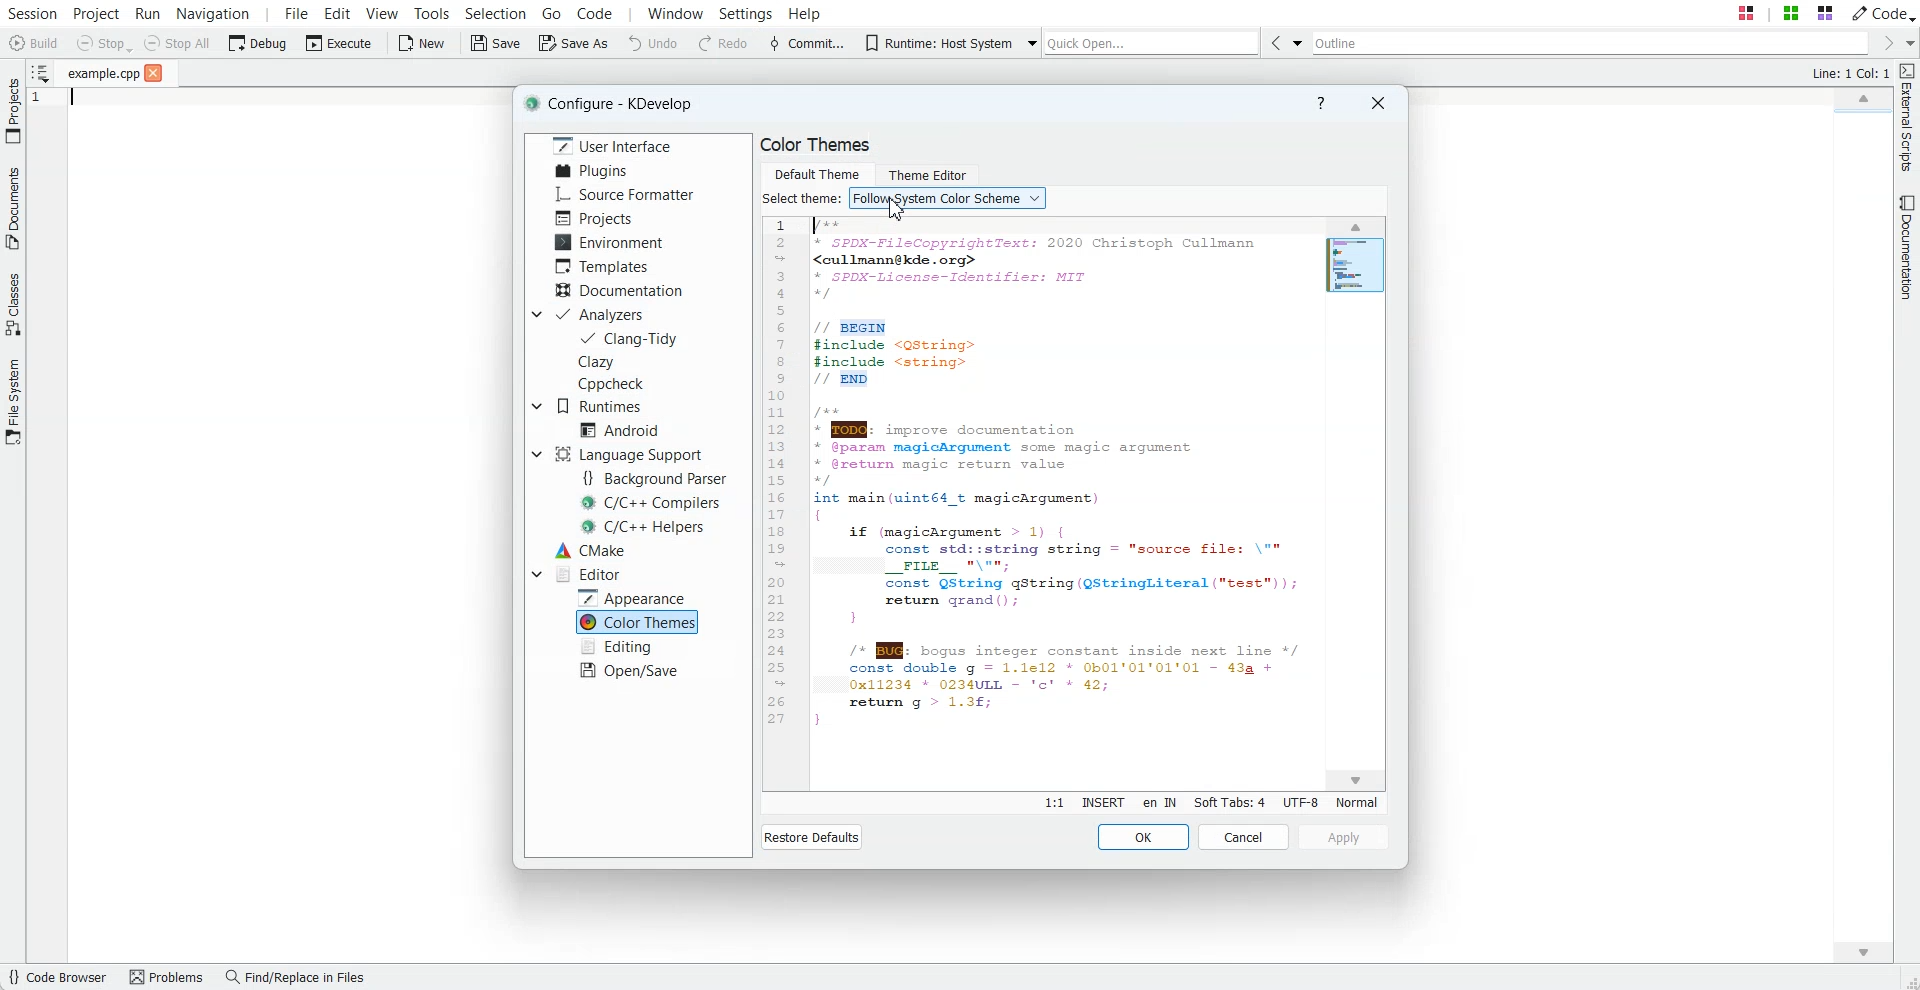 This screenshot has width=1920, height=990. Describe the element at coordinates (639, 622) in the screenshot. I see `Color Themes selected` at that location.